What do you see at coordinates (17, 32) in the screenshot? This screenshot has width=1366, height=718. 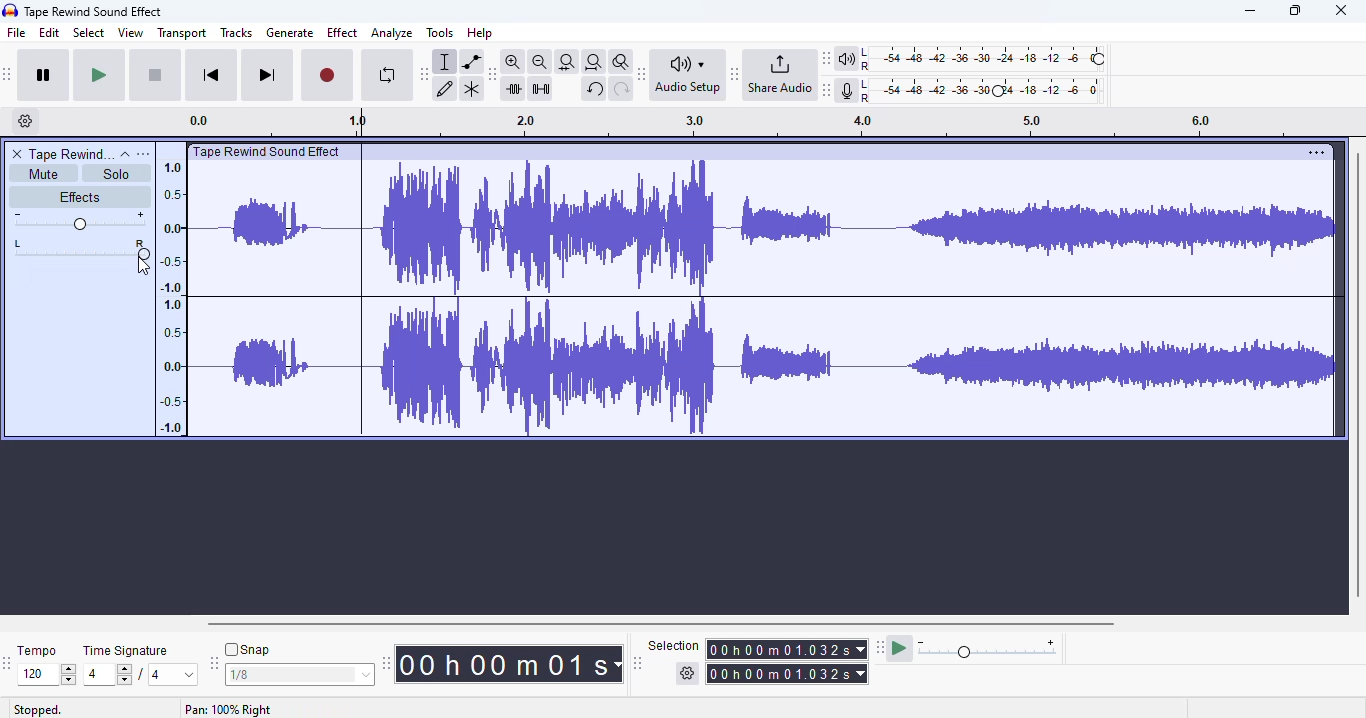 I see `file` at bounding box center [17, 32].